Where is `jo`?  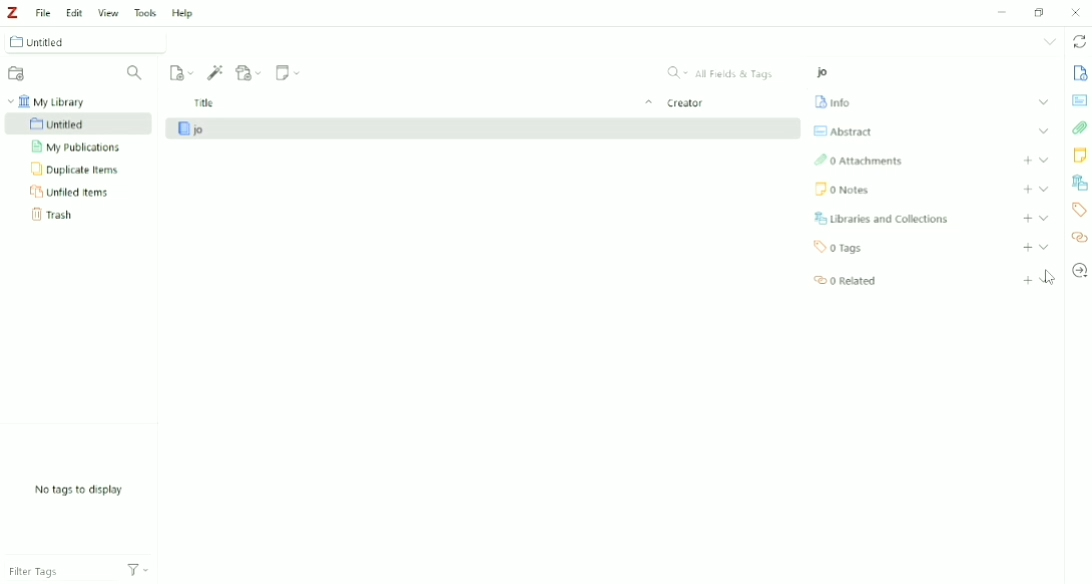 jo is located at coordinates (485, 128).